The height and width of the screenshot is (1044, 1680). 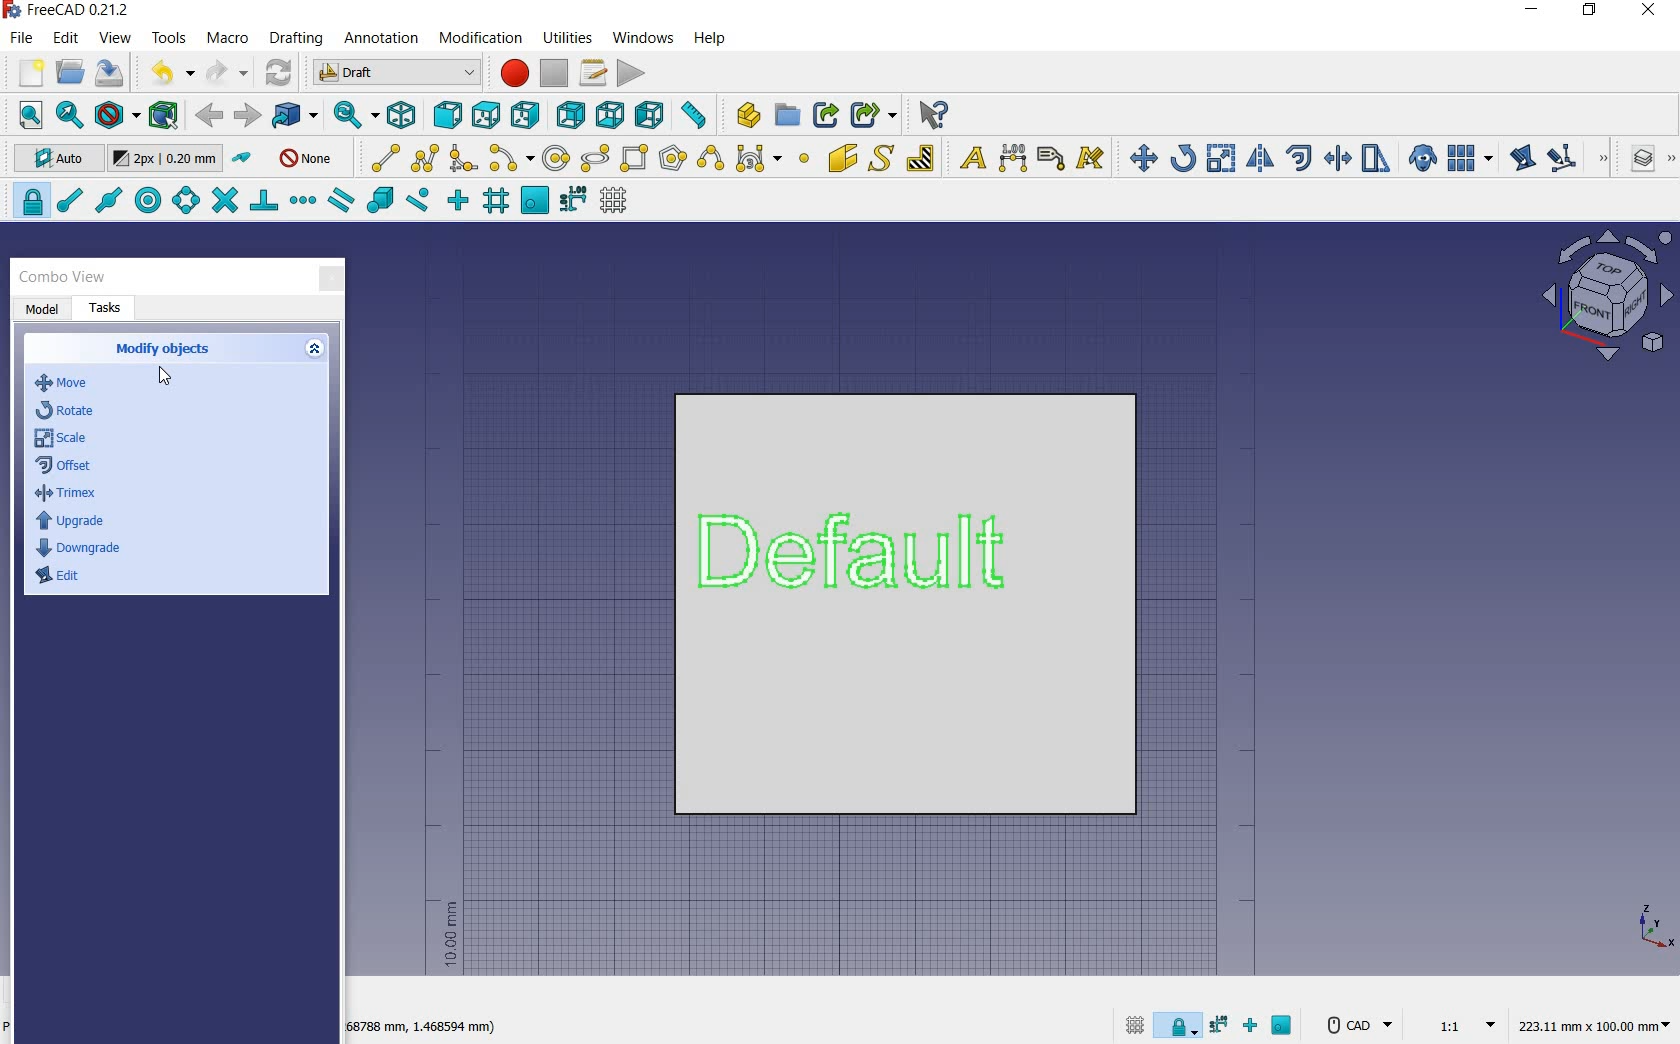 What do you see at coordinates (426, 157) in the screenshot?
I see `polyline` at bounding box center [426, 157].